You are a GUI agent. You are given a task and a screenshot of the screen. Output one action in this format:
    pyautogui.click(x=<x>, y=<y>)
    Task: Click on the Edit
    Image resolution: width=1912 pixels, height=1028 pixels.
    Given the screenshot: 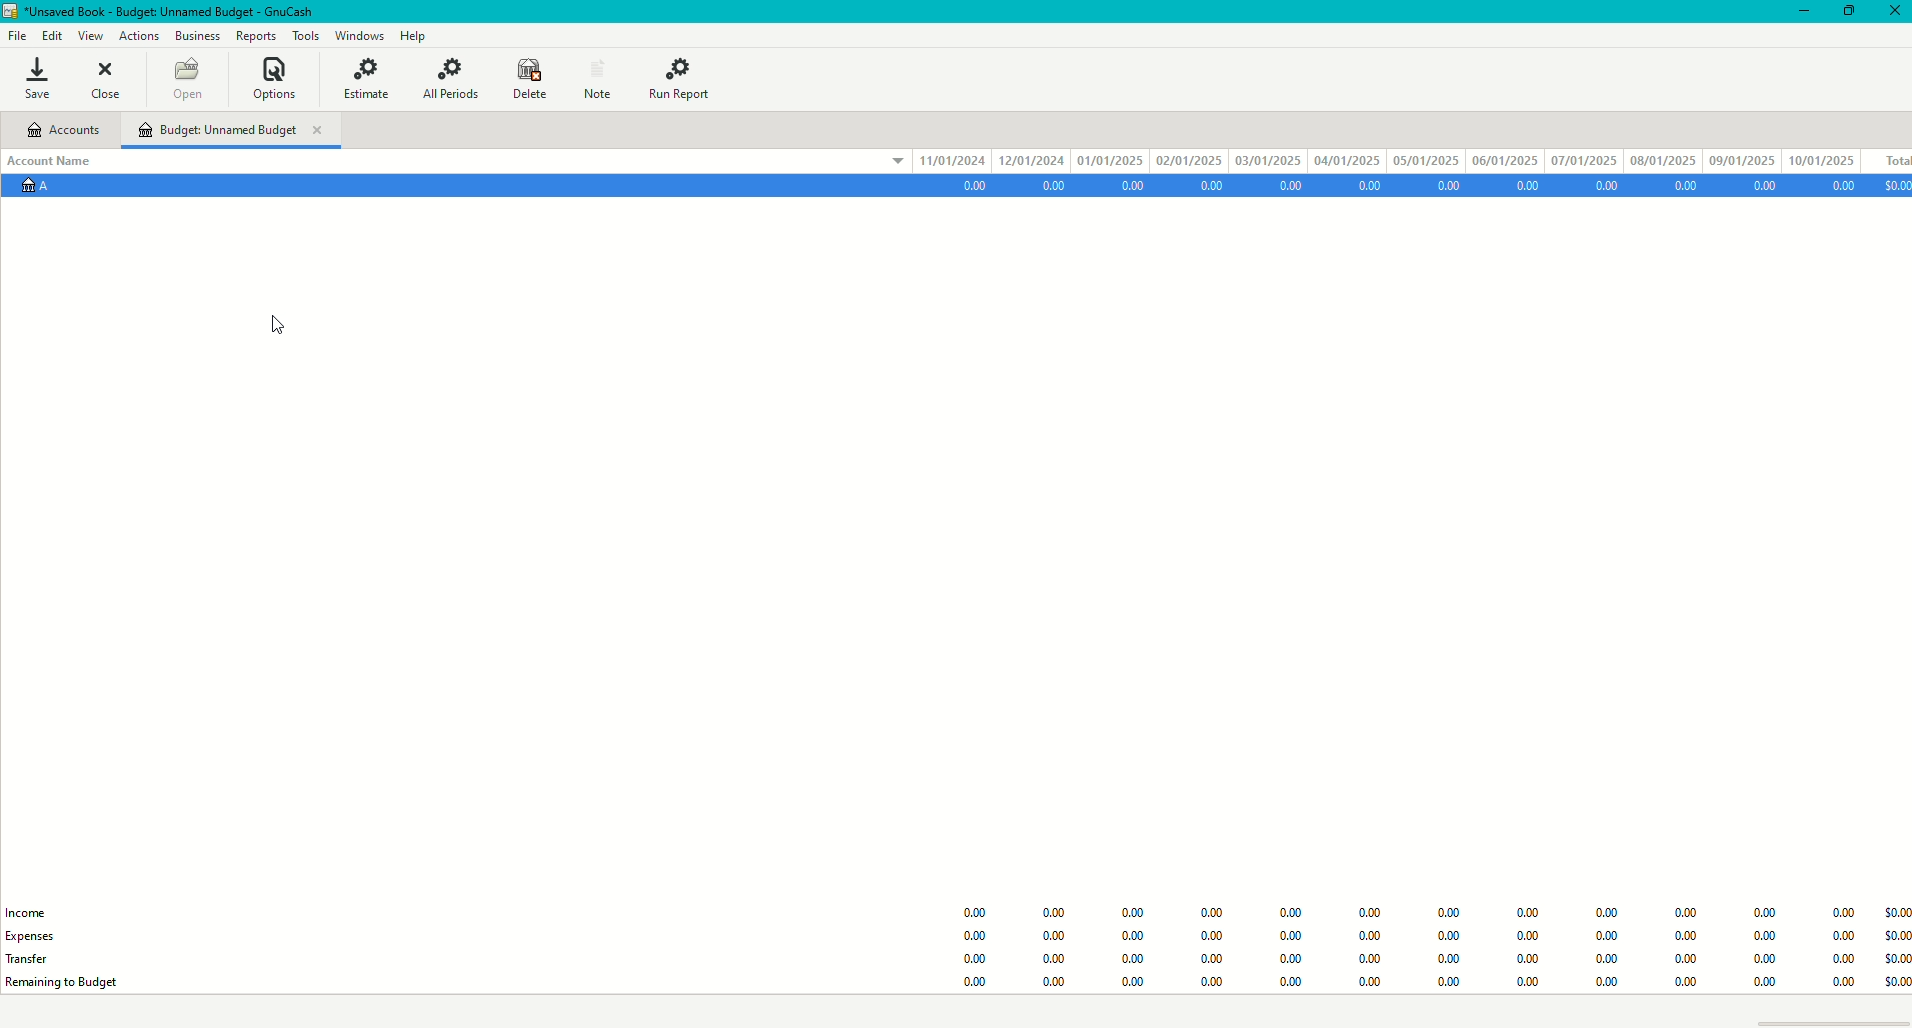 What is the action you would take?
    pyautogui.click(x=52, y=33)
    